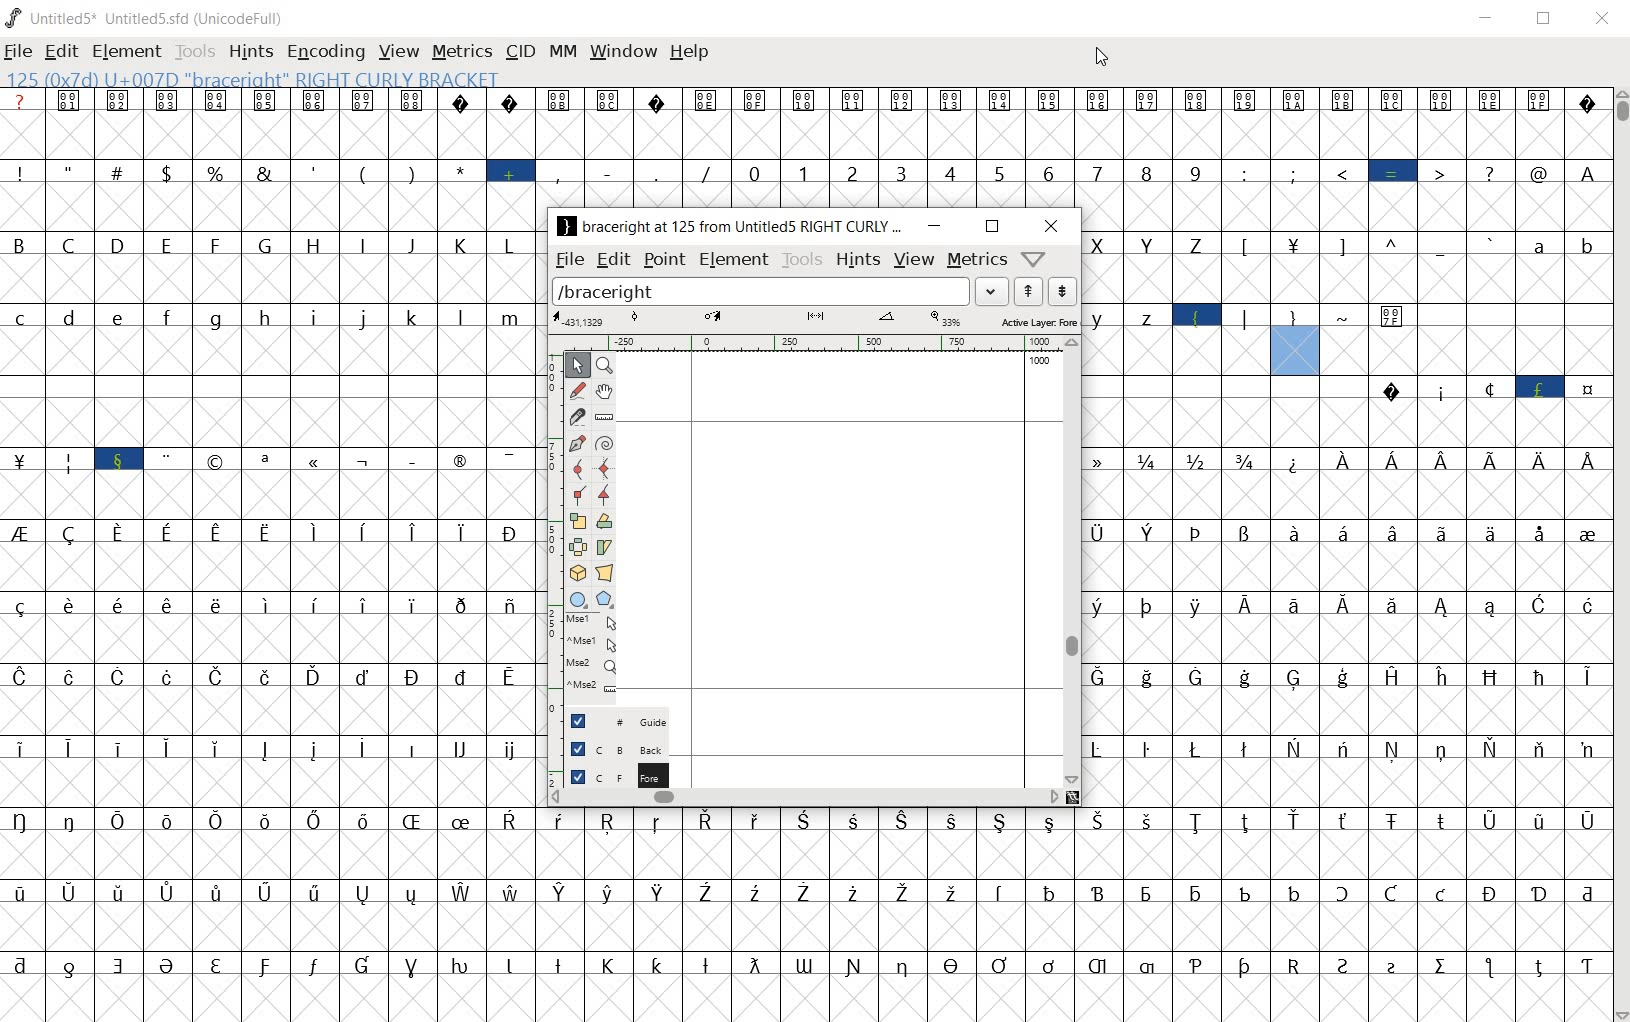 Image resolution: width=1630 pixels, height=1022 pixels. Describe the element at coordinates (576, 521) in the screenshot. I see `scale the selection` at that location.